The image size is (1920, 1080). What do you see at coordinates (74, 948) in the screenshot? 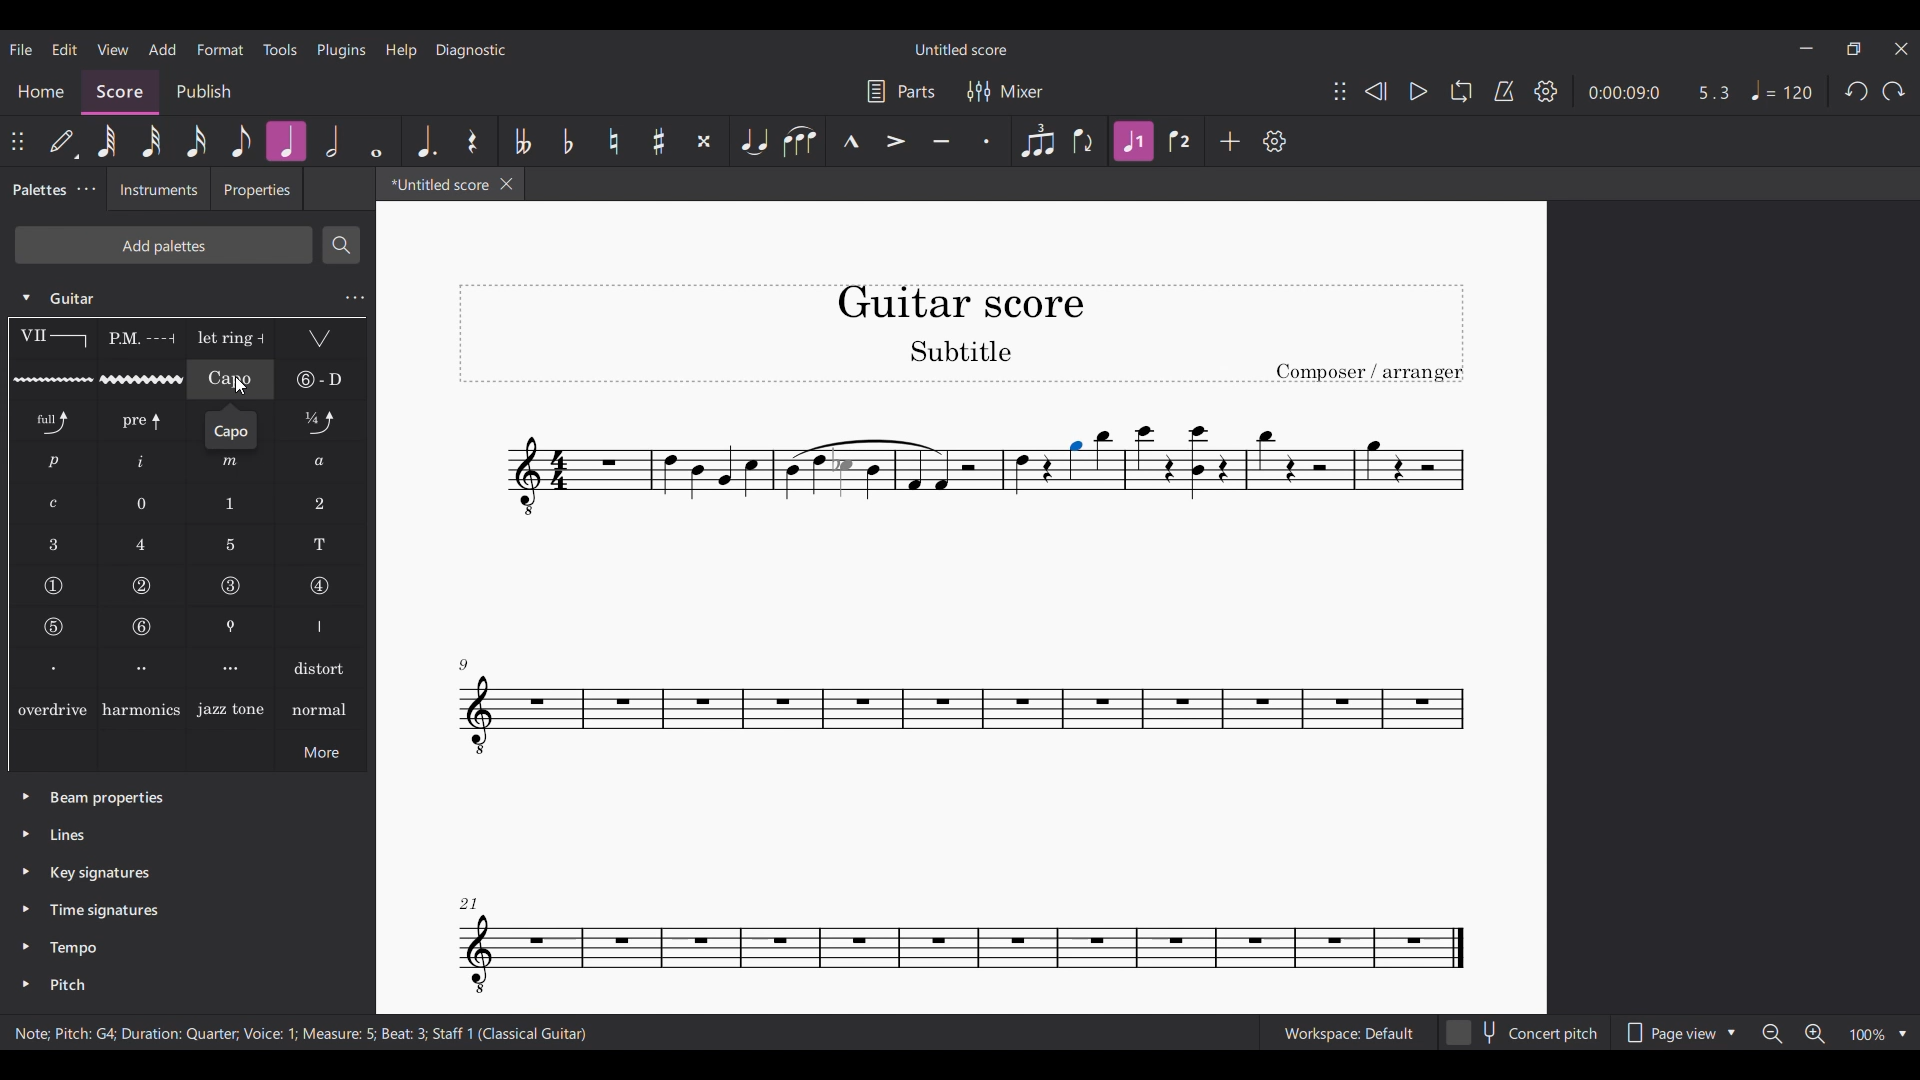
I see `Tempo` at bounding box center [74, 948].